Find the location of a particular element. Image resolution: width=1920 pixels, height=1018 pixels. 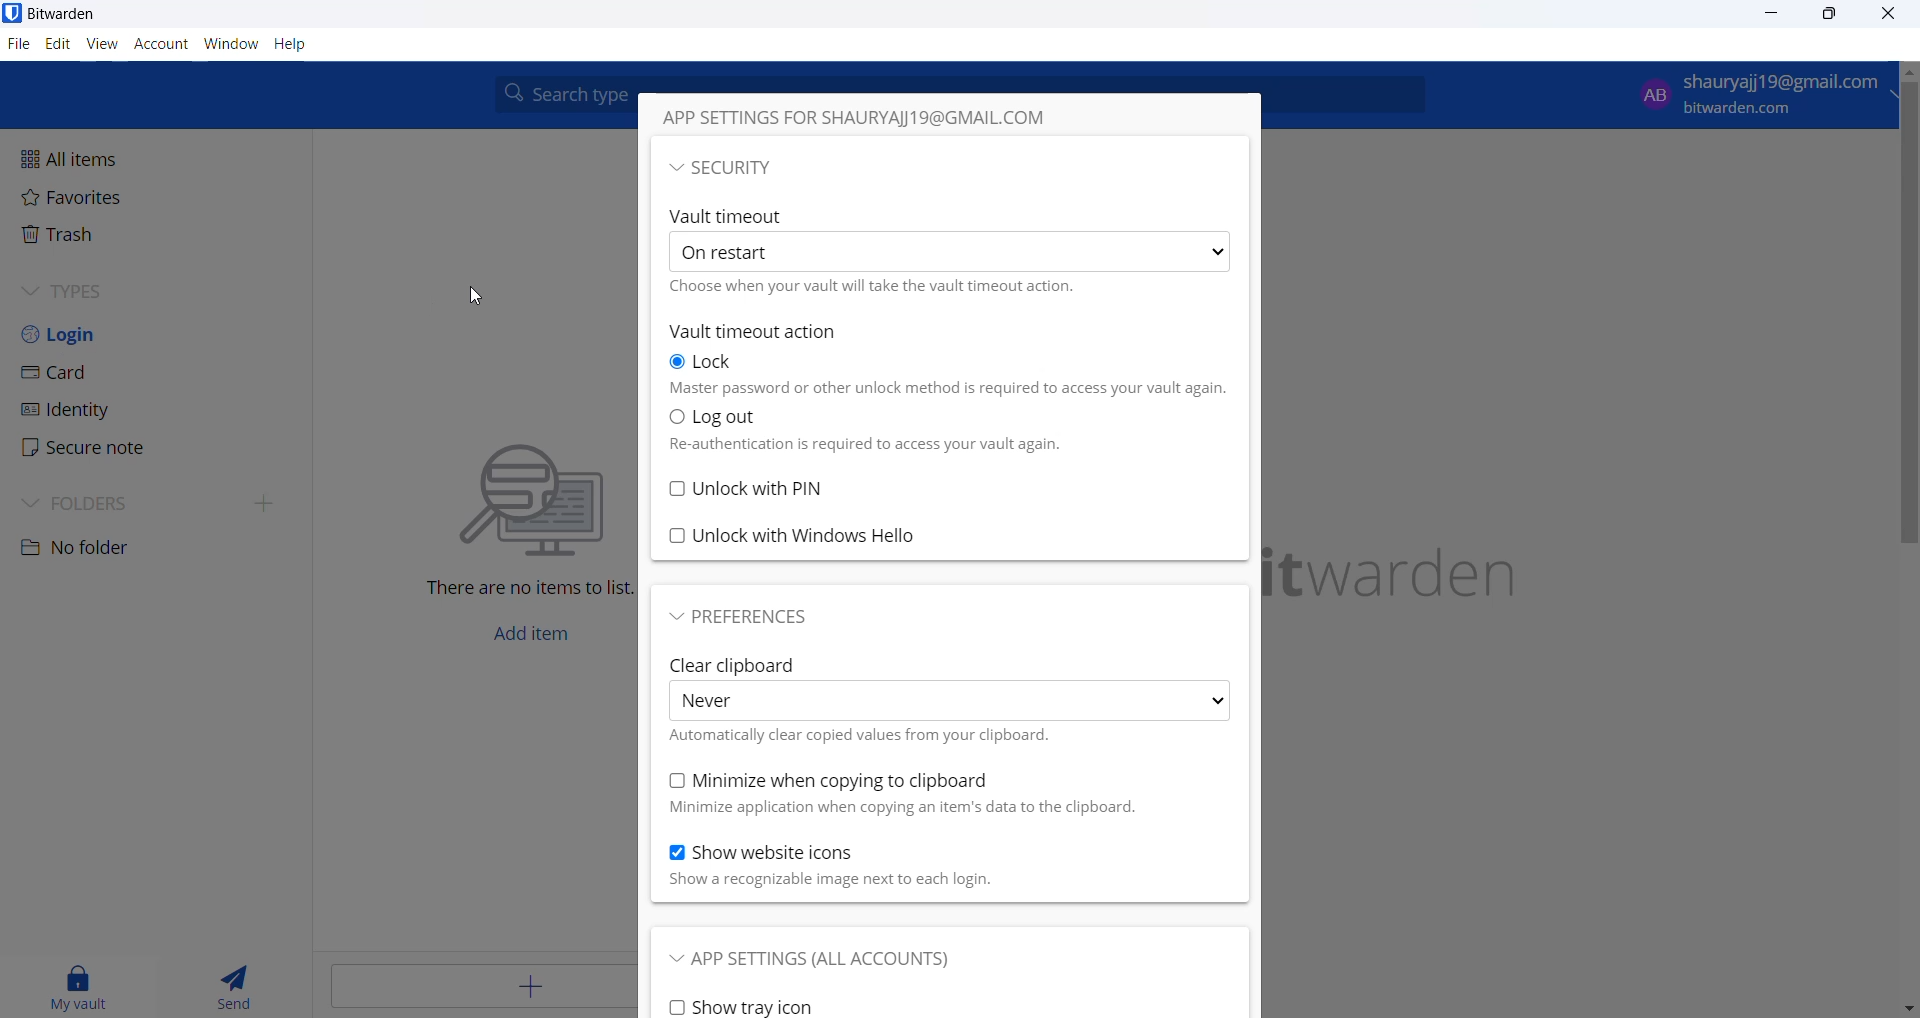

maximize is located at coordinates (1822, 15).